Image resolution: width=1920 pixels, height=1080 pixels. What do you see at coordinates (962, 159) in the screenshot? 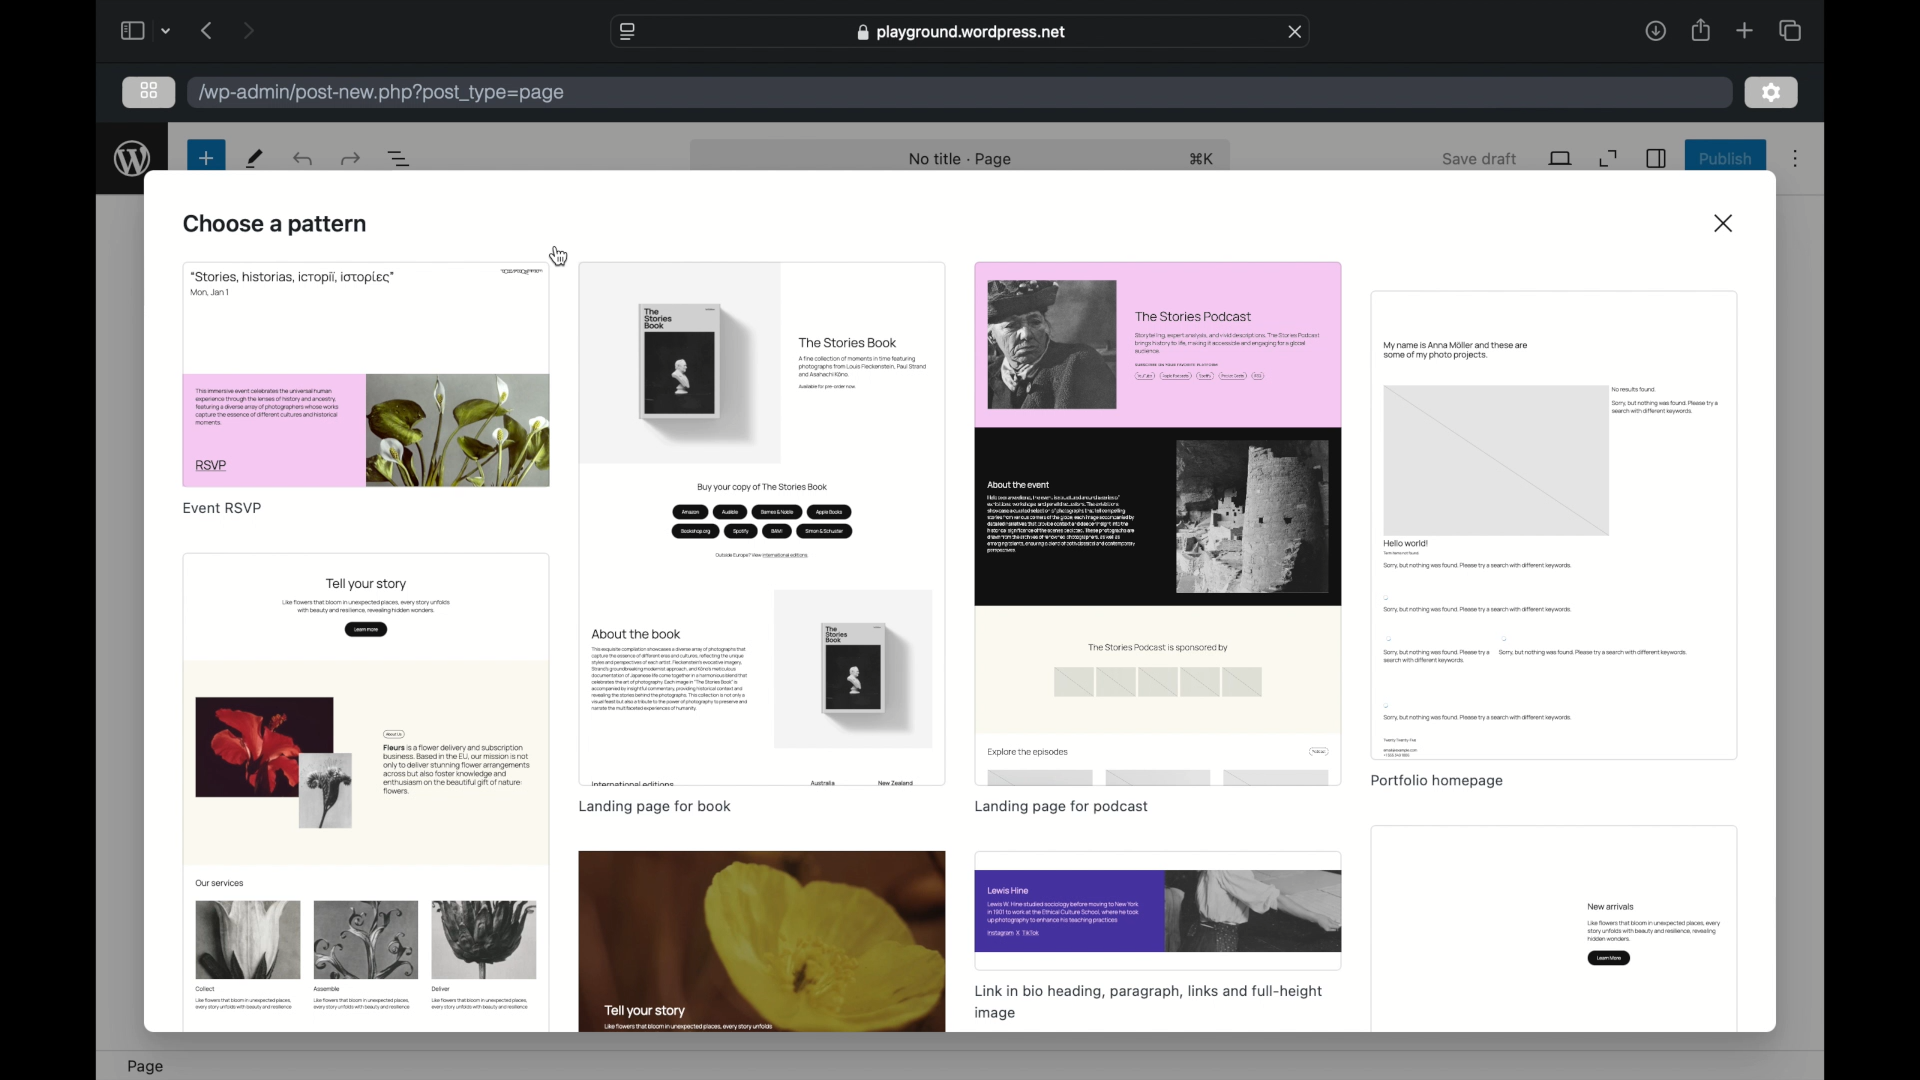
I see `no title - page` at bounding box center [962, 159].